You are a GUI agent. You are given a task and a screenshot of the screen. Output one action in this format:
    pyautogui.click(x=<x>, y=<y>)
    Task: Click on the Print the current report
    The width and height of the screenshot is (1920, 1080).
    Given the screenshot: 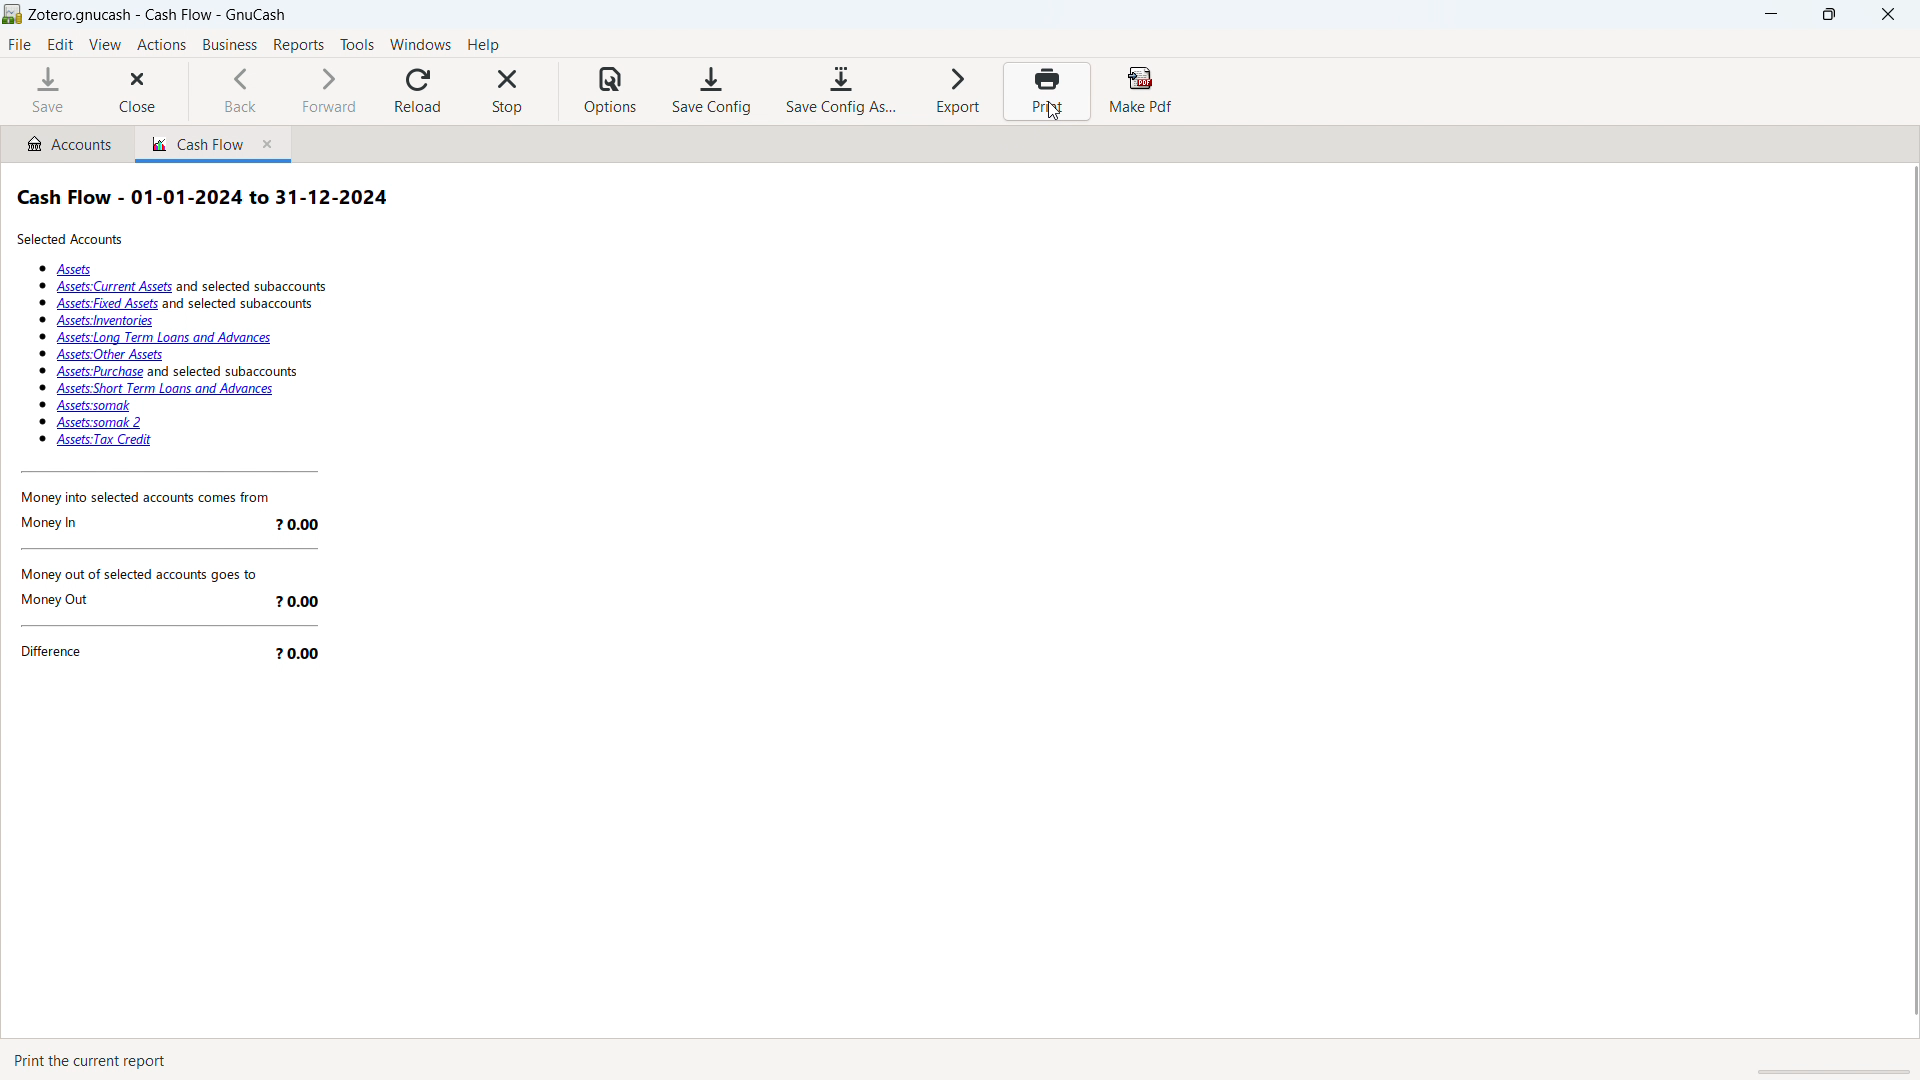 What is the action you would take?
    pyautogui.click(x=97, y=1058)
    